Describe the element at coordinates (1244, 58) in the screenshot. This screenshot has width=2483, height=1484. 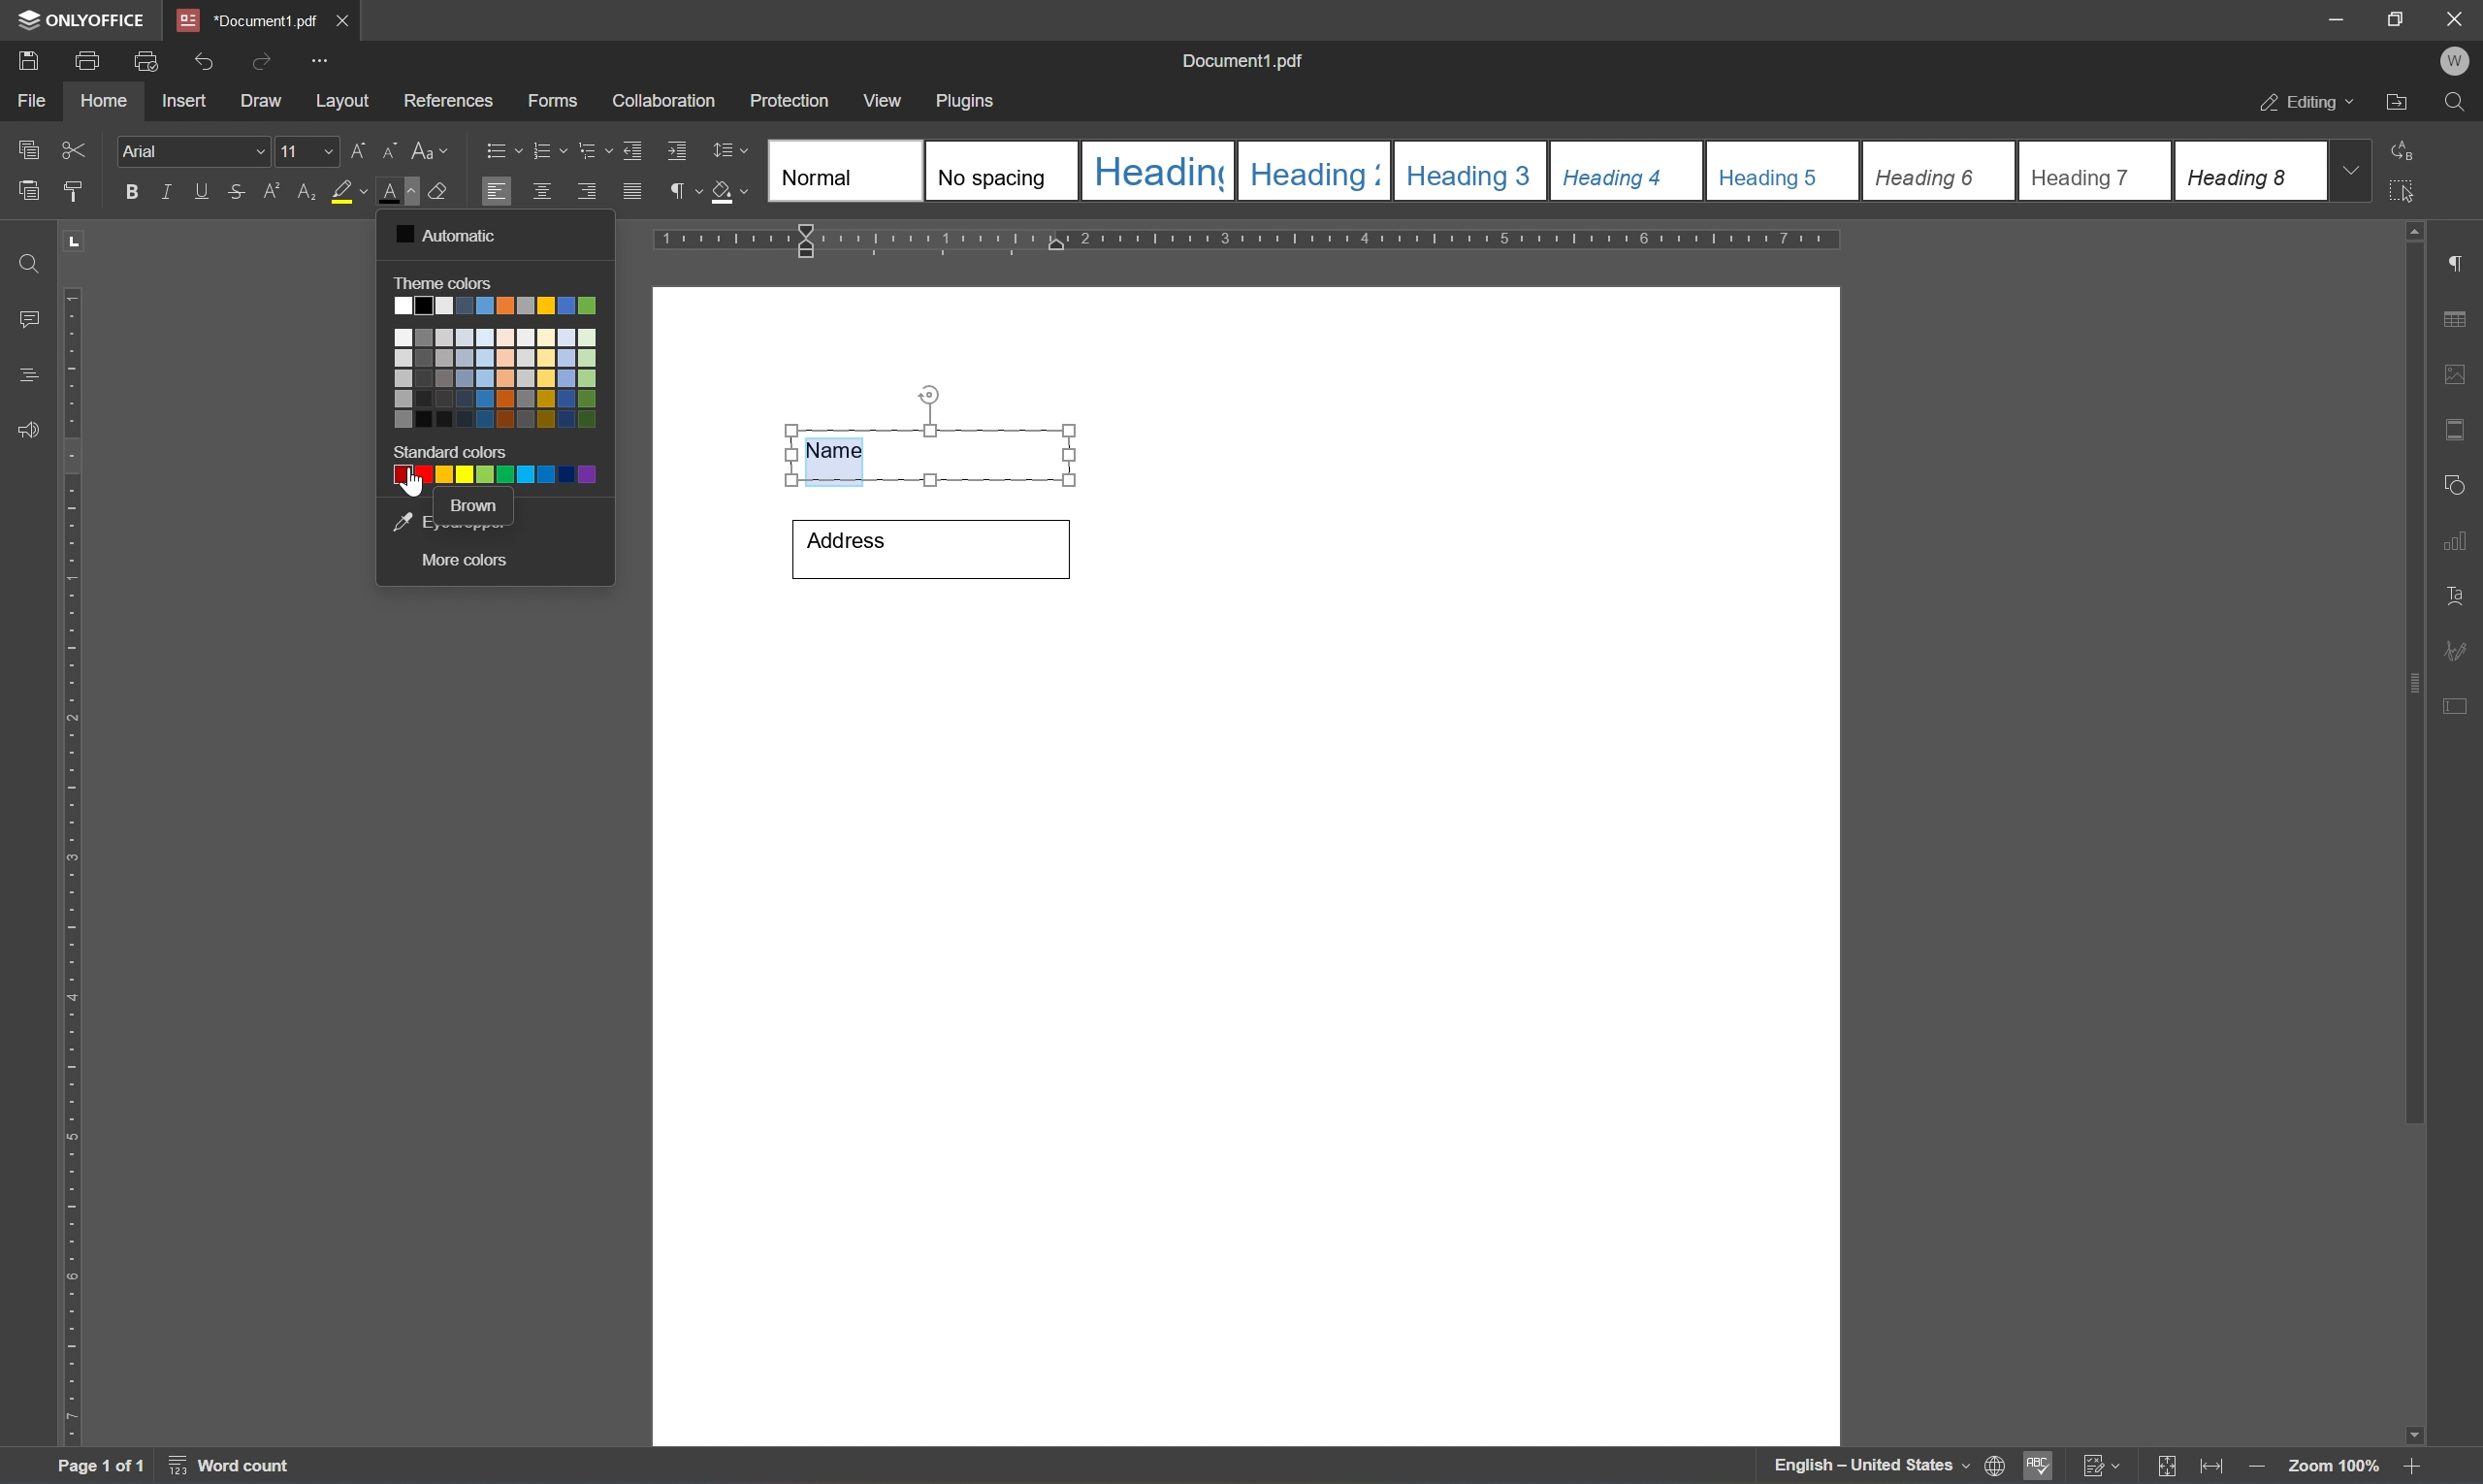
I see `document1.pdf` at that location.